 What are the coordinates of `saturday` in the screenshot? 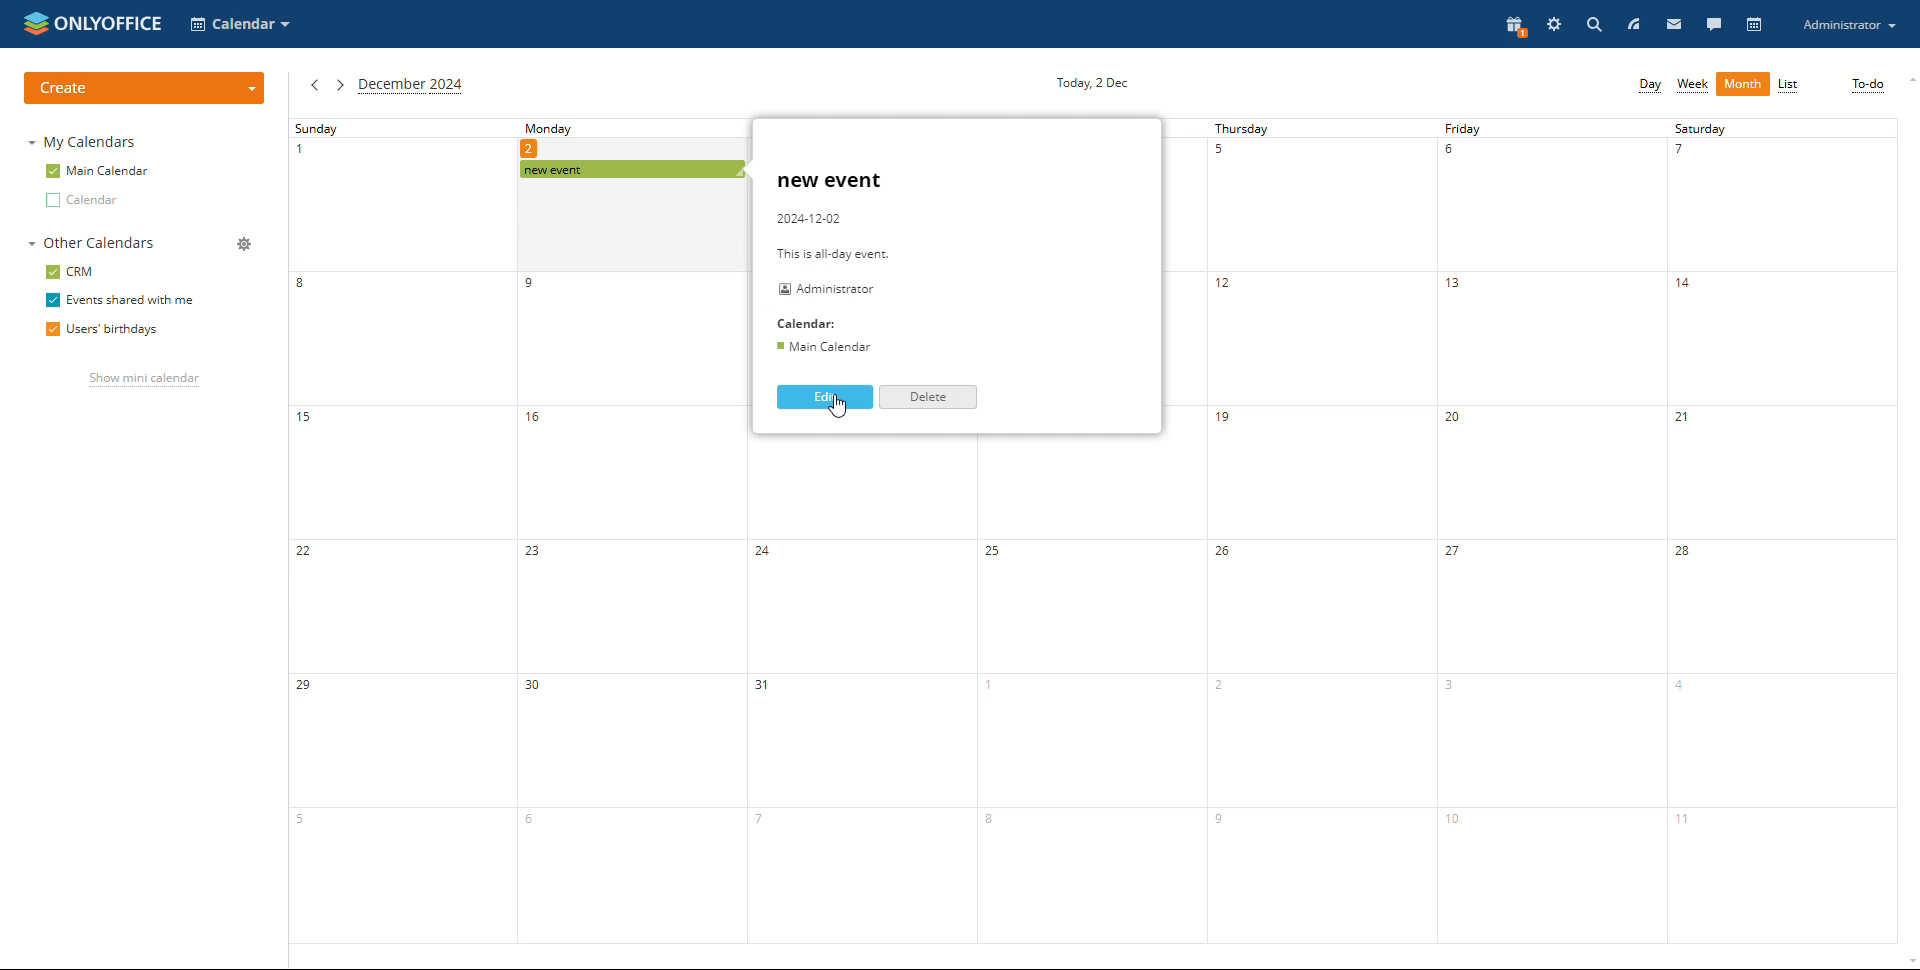 It's located at (1785, 531).